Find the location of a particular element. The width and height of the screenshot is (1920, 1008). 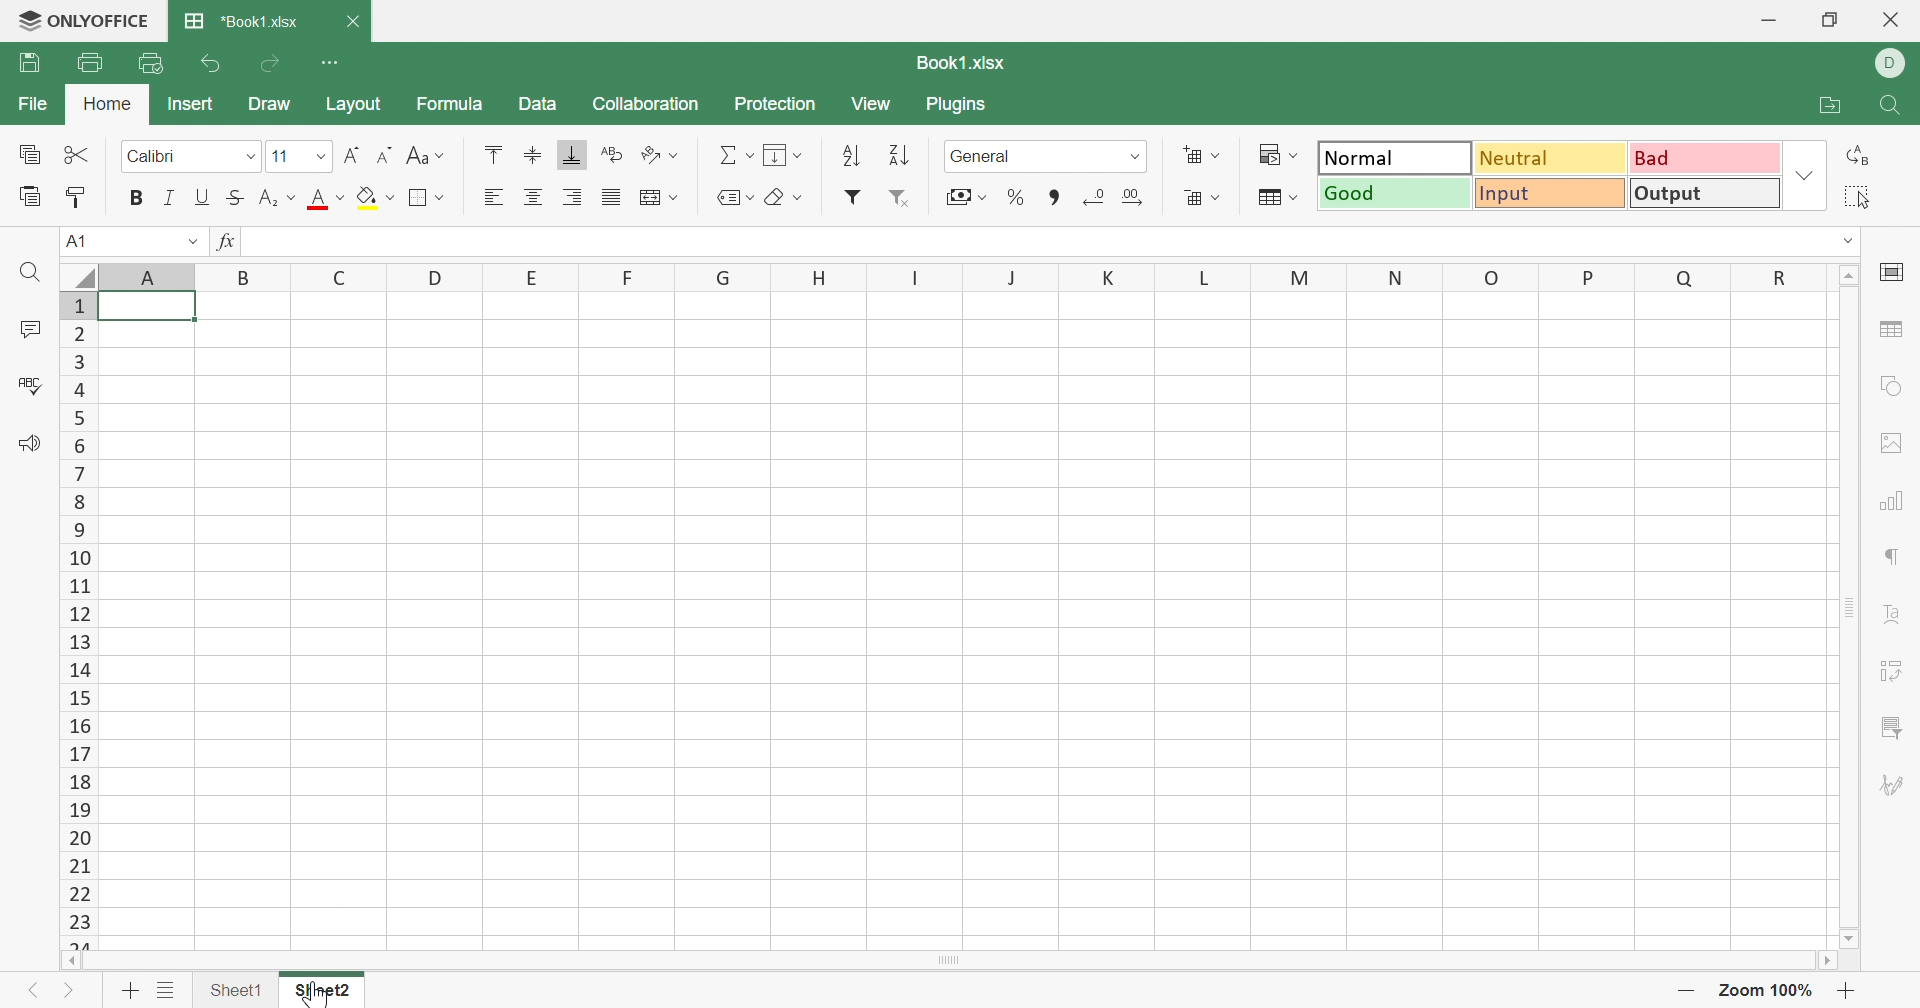

Signature settings is located at coordinates (1893, 783).